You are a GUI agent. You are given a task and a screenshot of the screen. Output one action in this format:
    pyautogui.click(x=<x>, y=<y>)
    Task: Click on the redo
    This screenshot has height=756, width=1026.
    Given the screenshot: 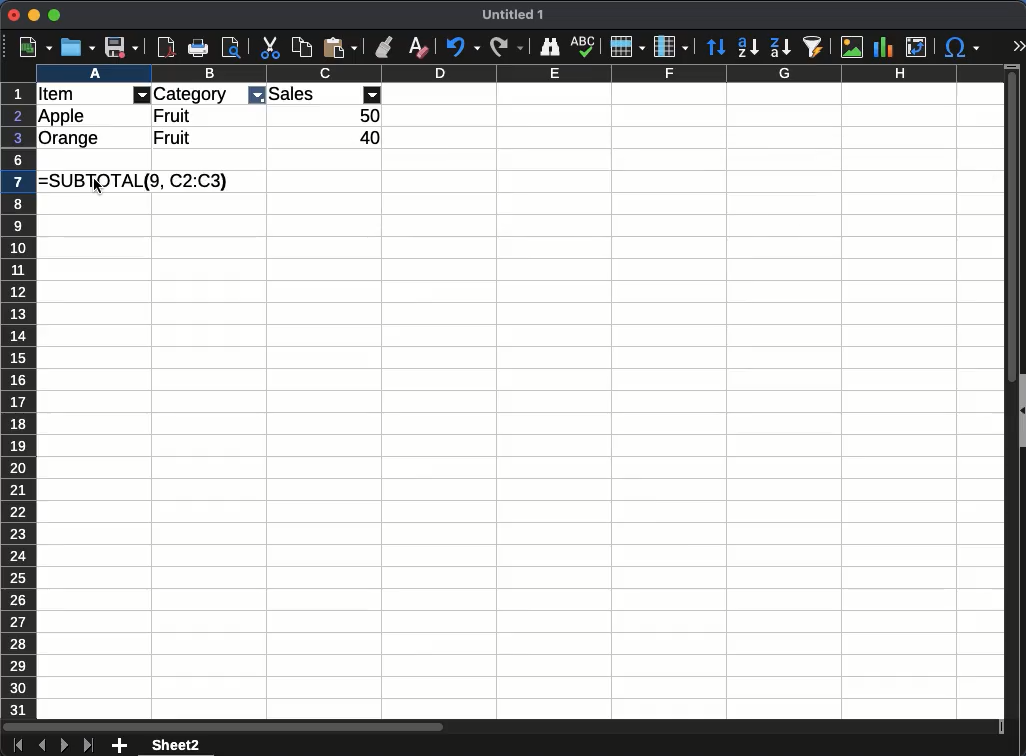 What is the action you would take?
    pyautogui.click(x=506, y=48)
    